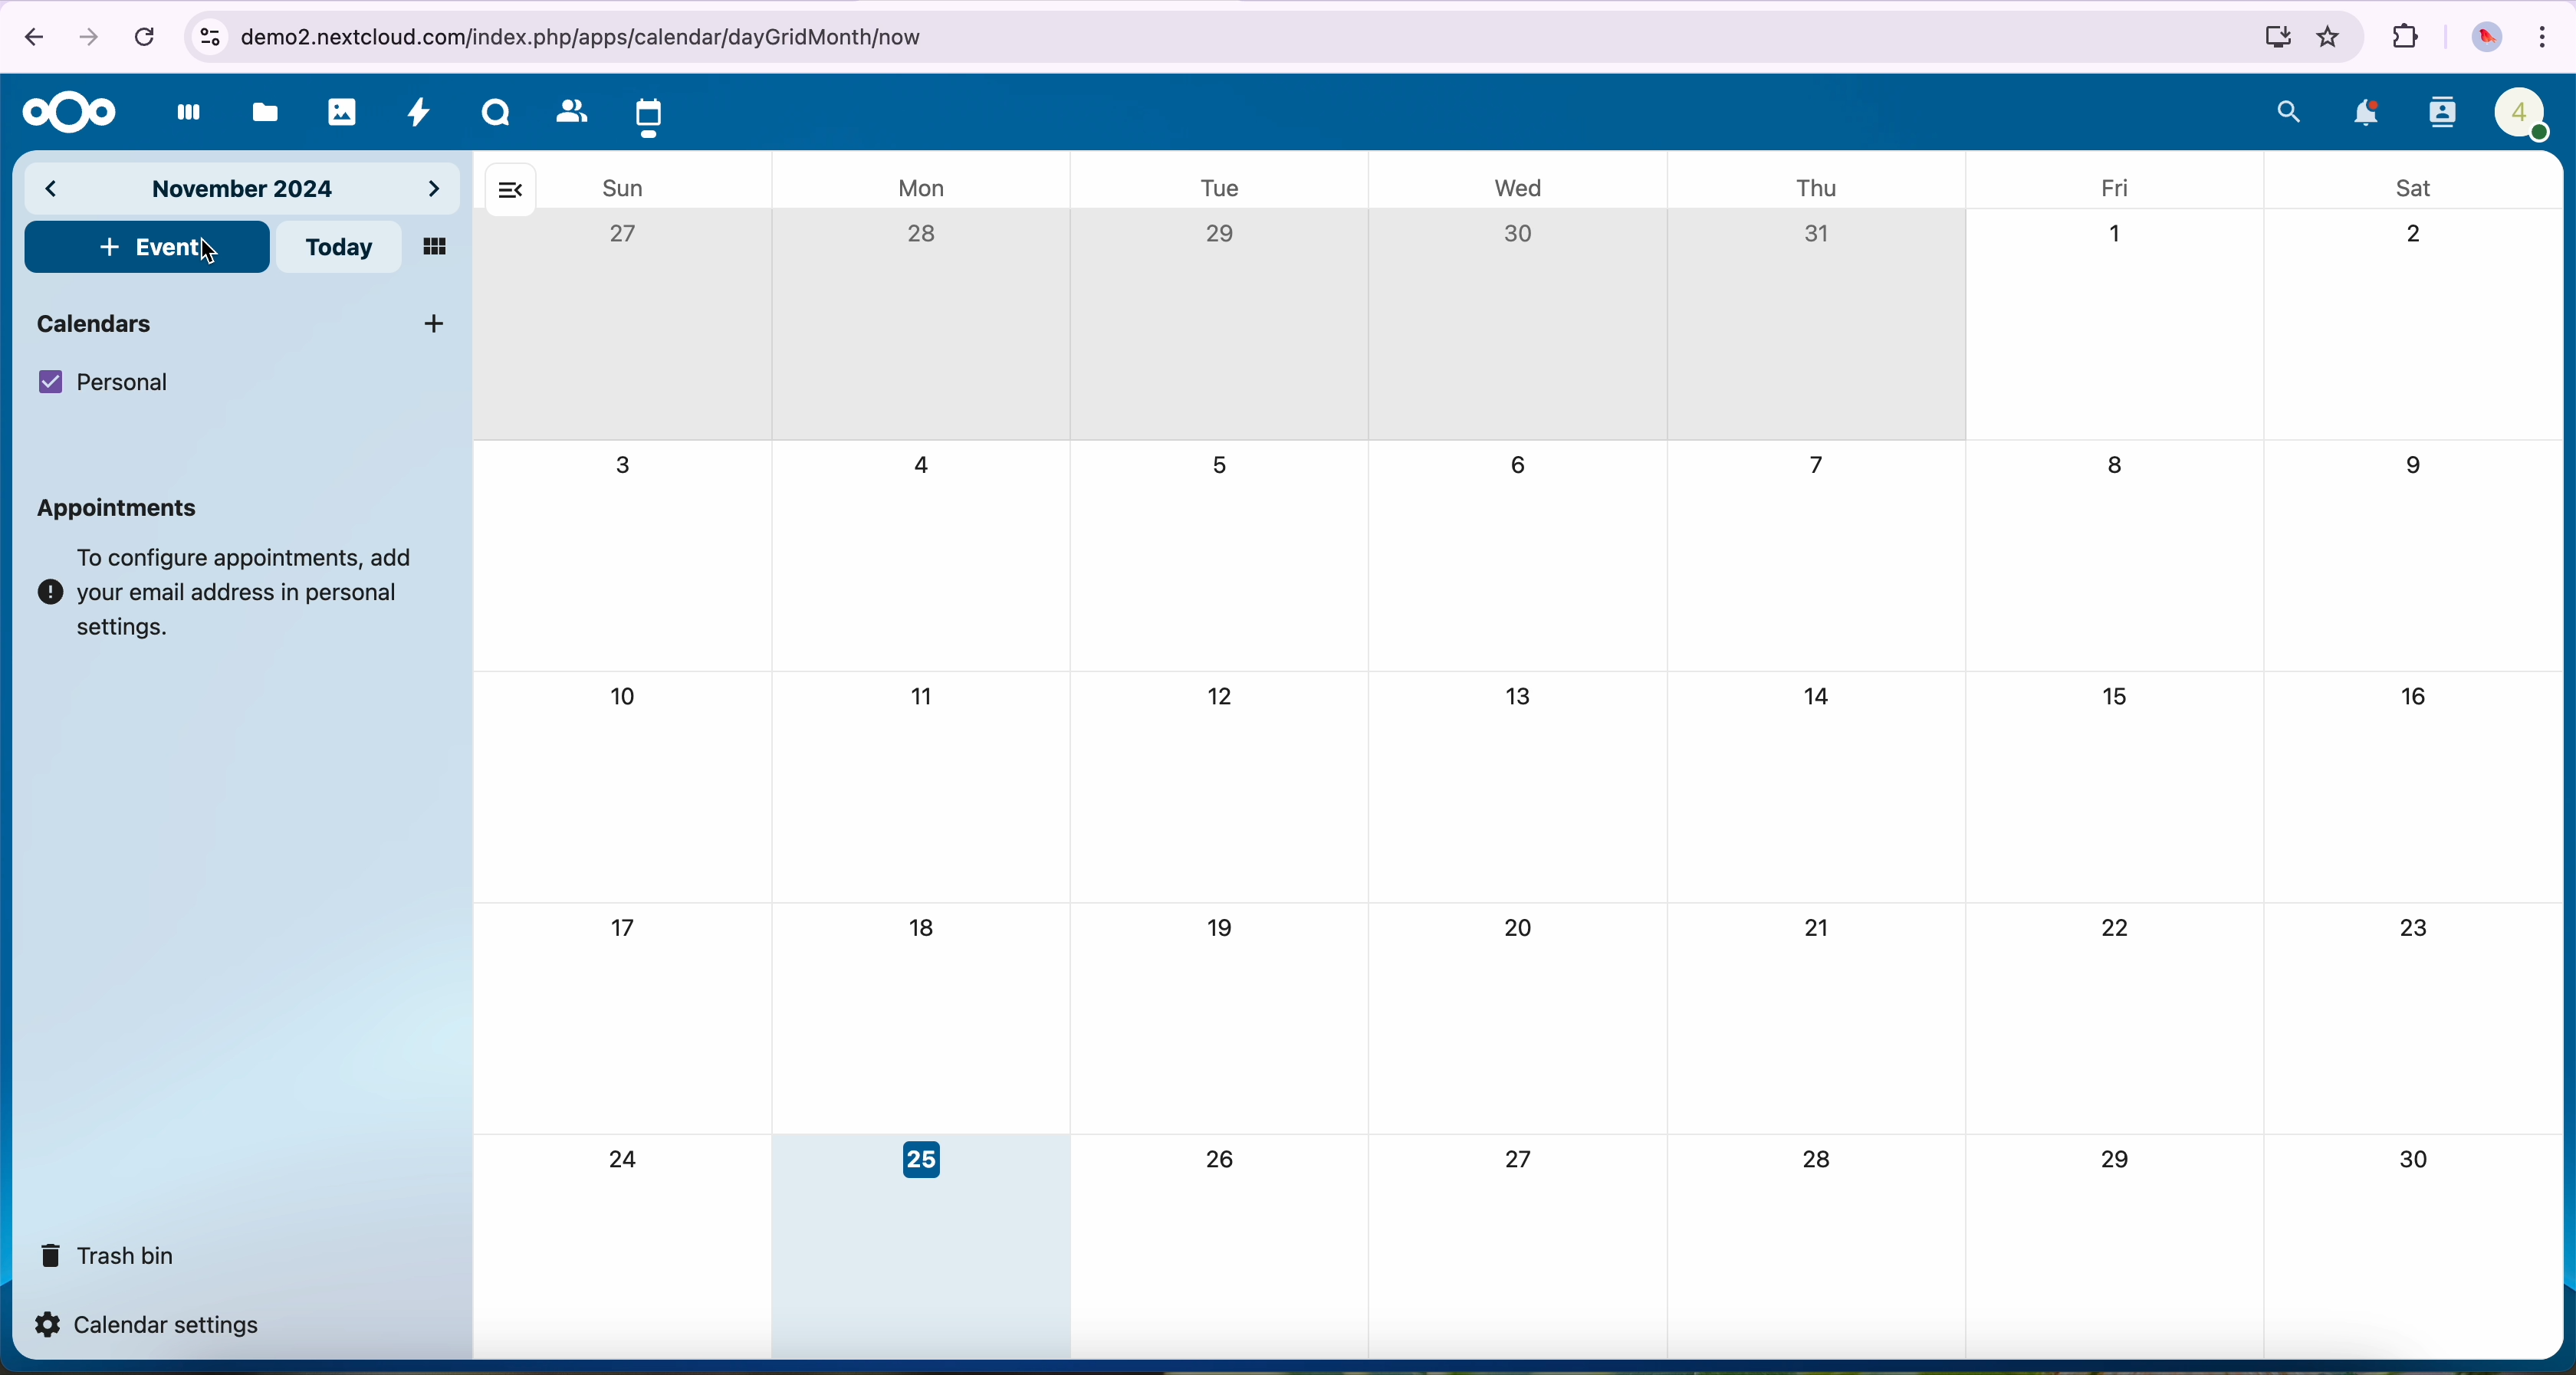 This screenshot has height=1375, width=2576. Describe the element at coordinates (1818, 1162) in the screenshot. I see `28` at that location.